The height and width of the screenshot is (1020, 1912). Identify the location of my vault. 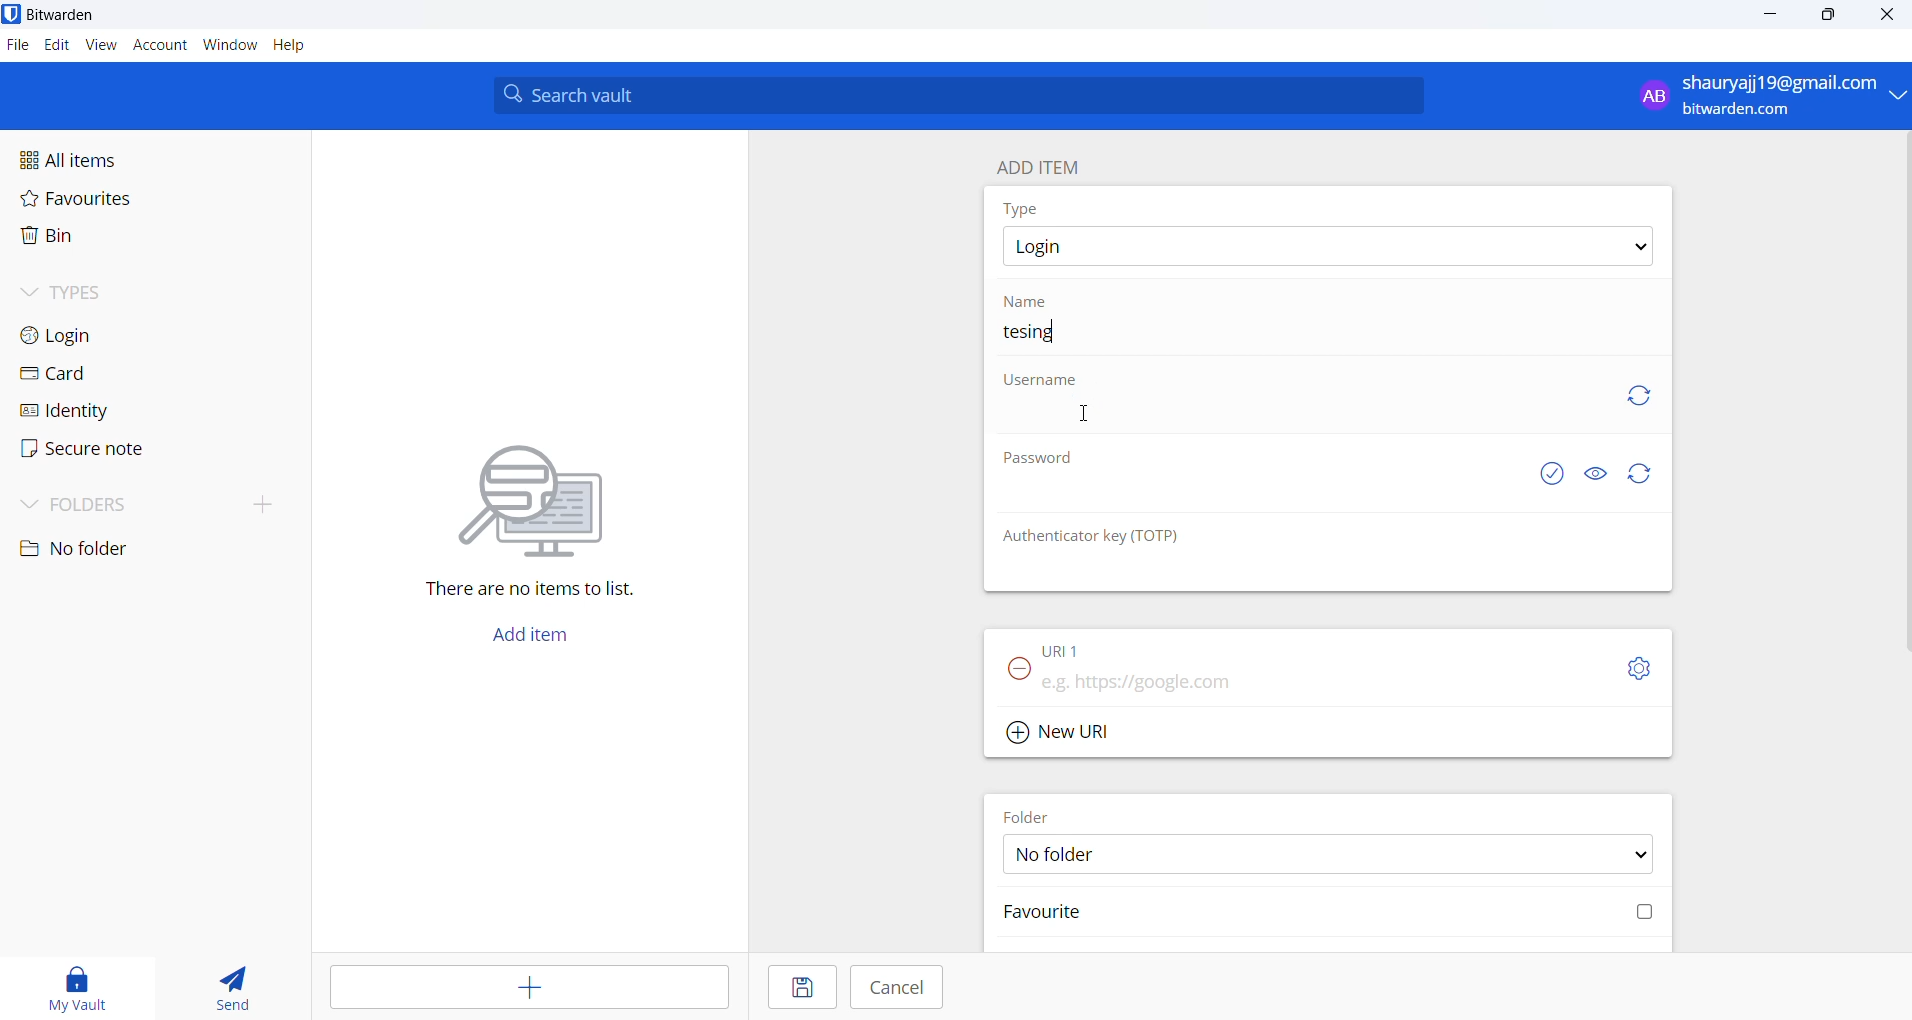
(69, 985).